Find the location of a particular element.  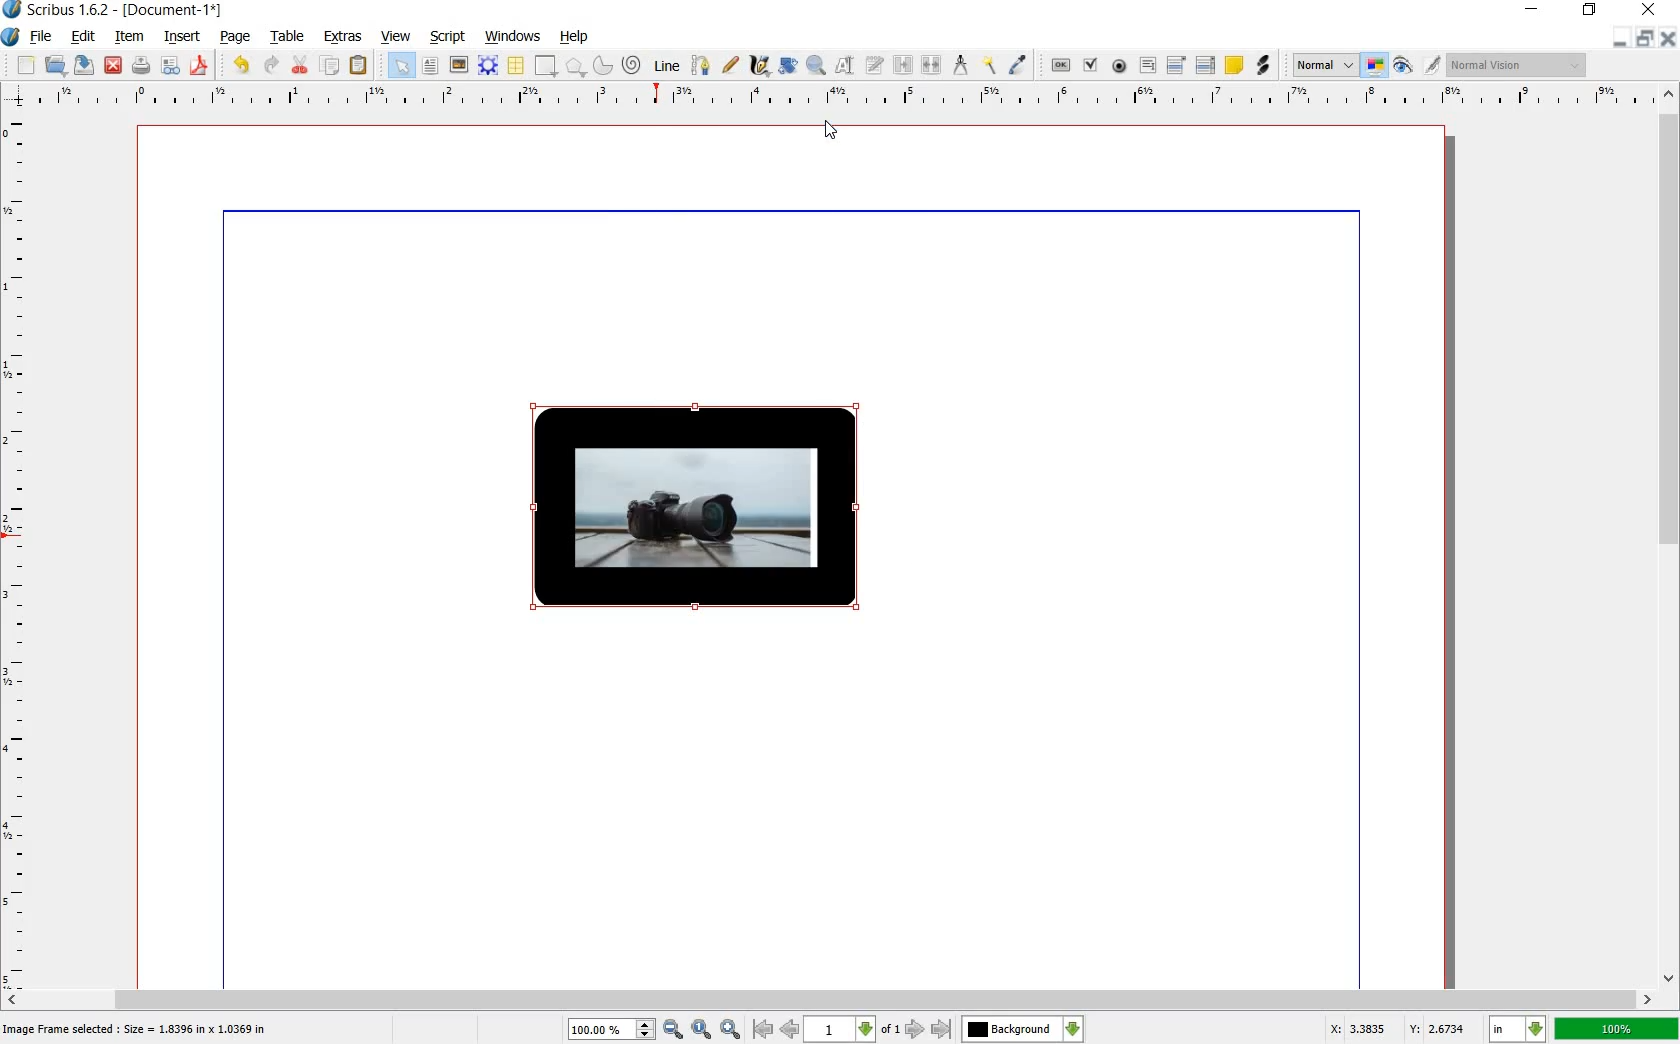

toggle color management system is located at coordinates (1375, 66).